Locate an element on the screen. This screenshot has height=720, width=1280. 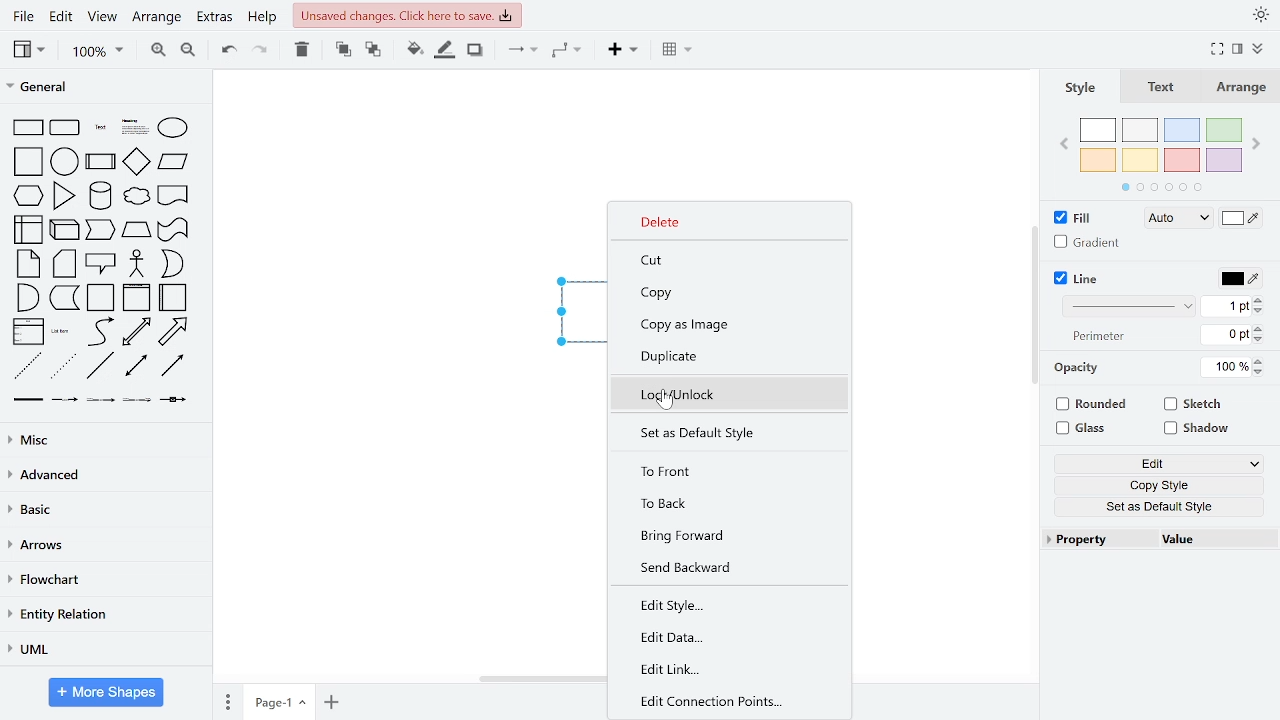
previous is located at coordinates (1063, 146).